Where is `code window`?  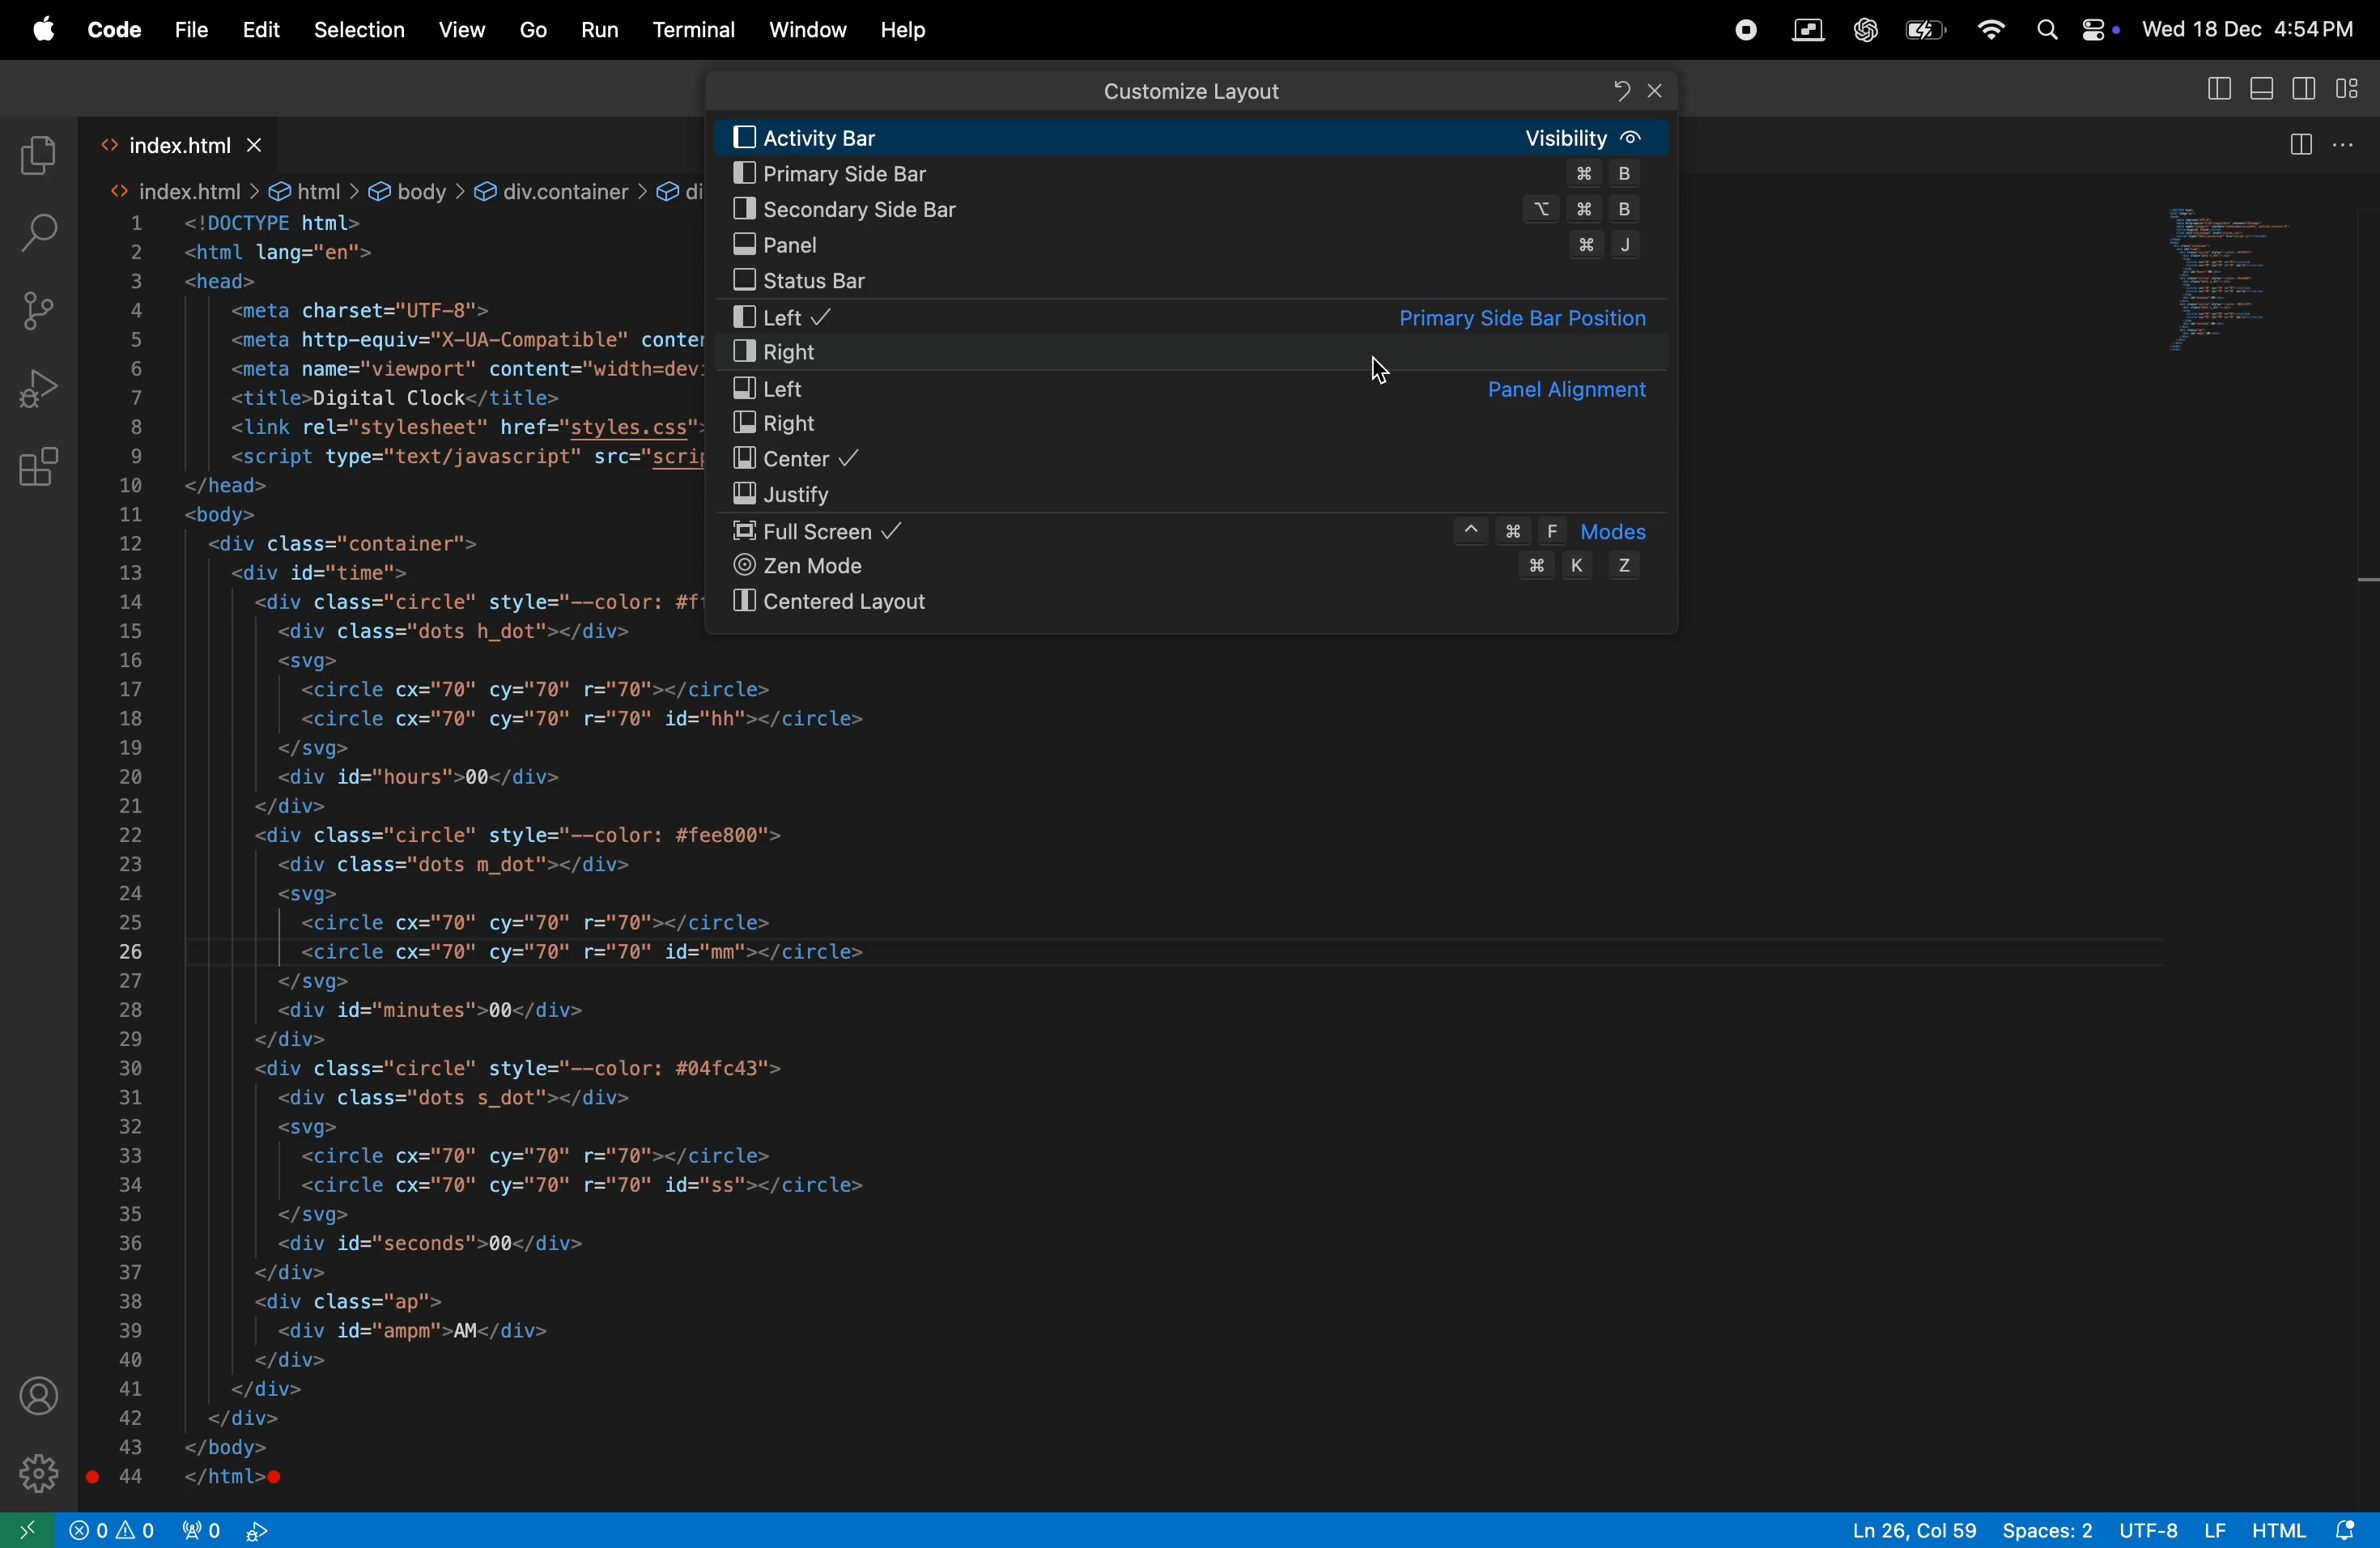 code window is located at coordinates (2262, 276).